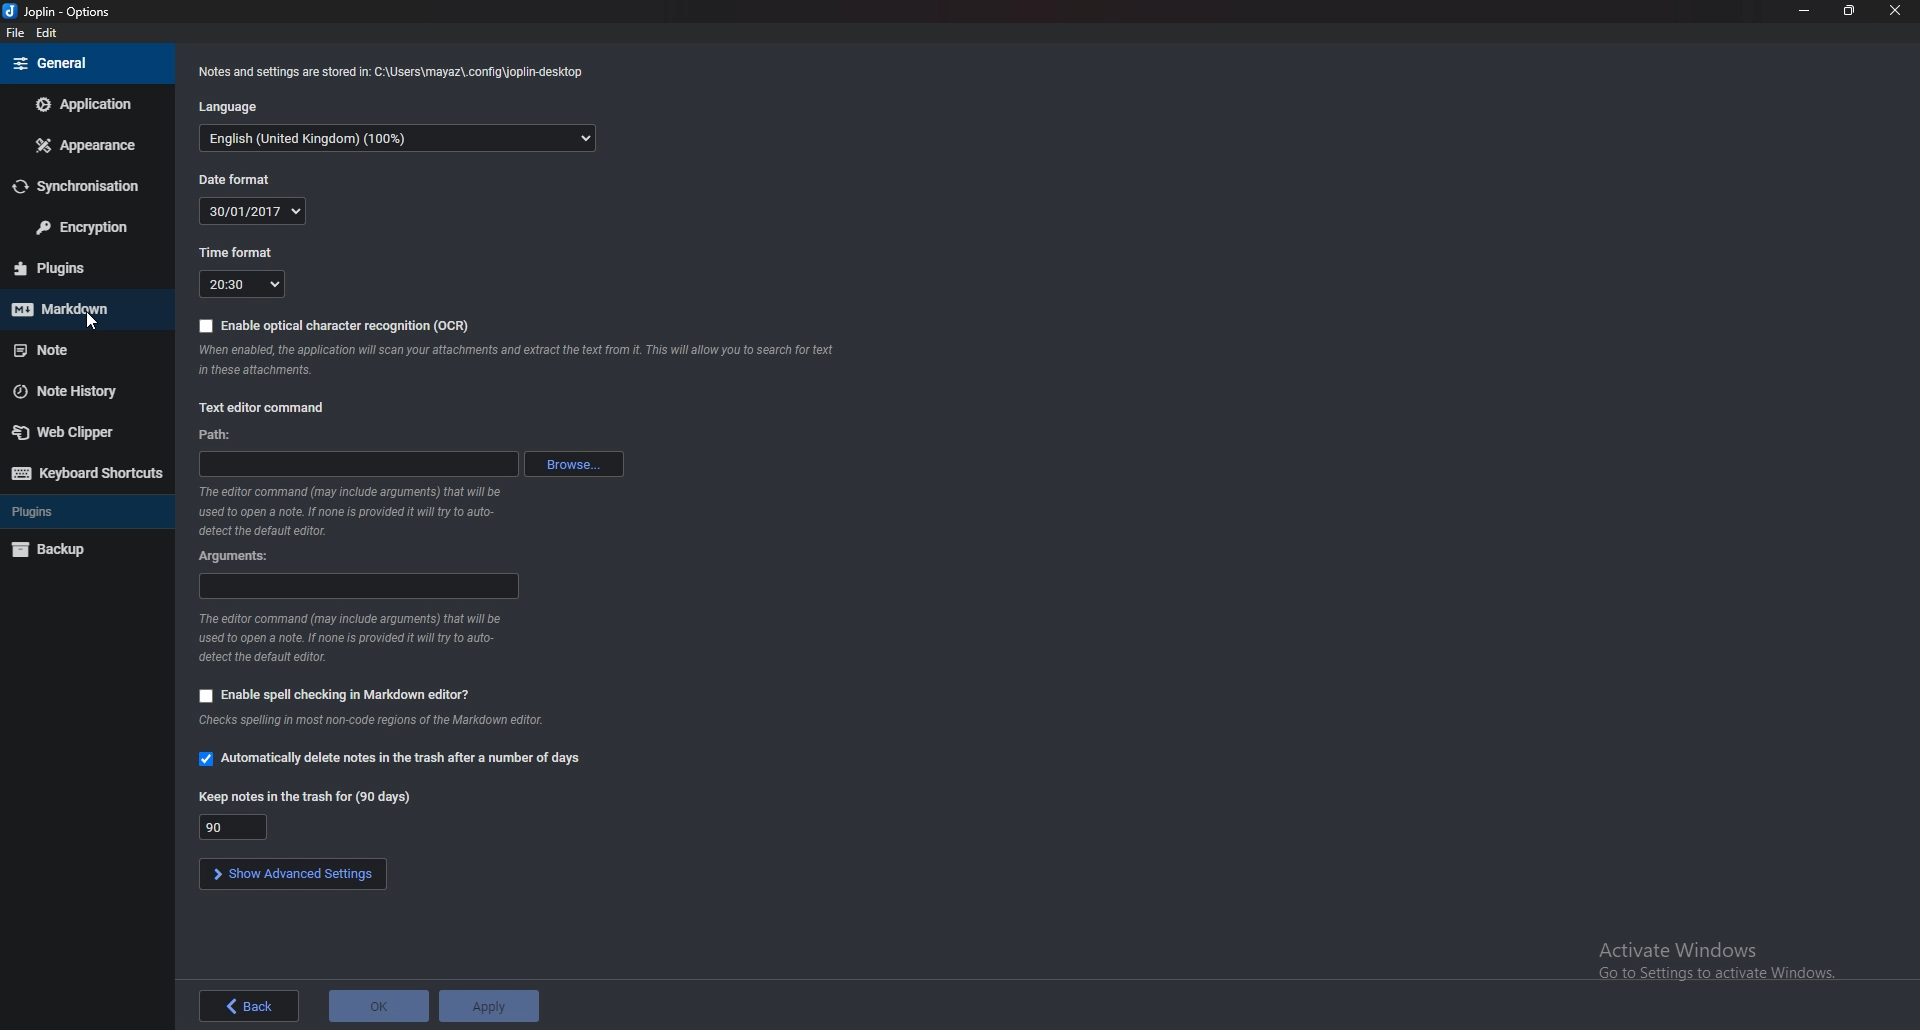 The height and width of the screenshot is (1030, 1920). I want to click on Encryption, so click(88, 229).